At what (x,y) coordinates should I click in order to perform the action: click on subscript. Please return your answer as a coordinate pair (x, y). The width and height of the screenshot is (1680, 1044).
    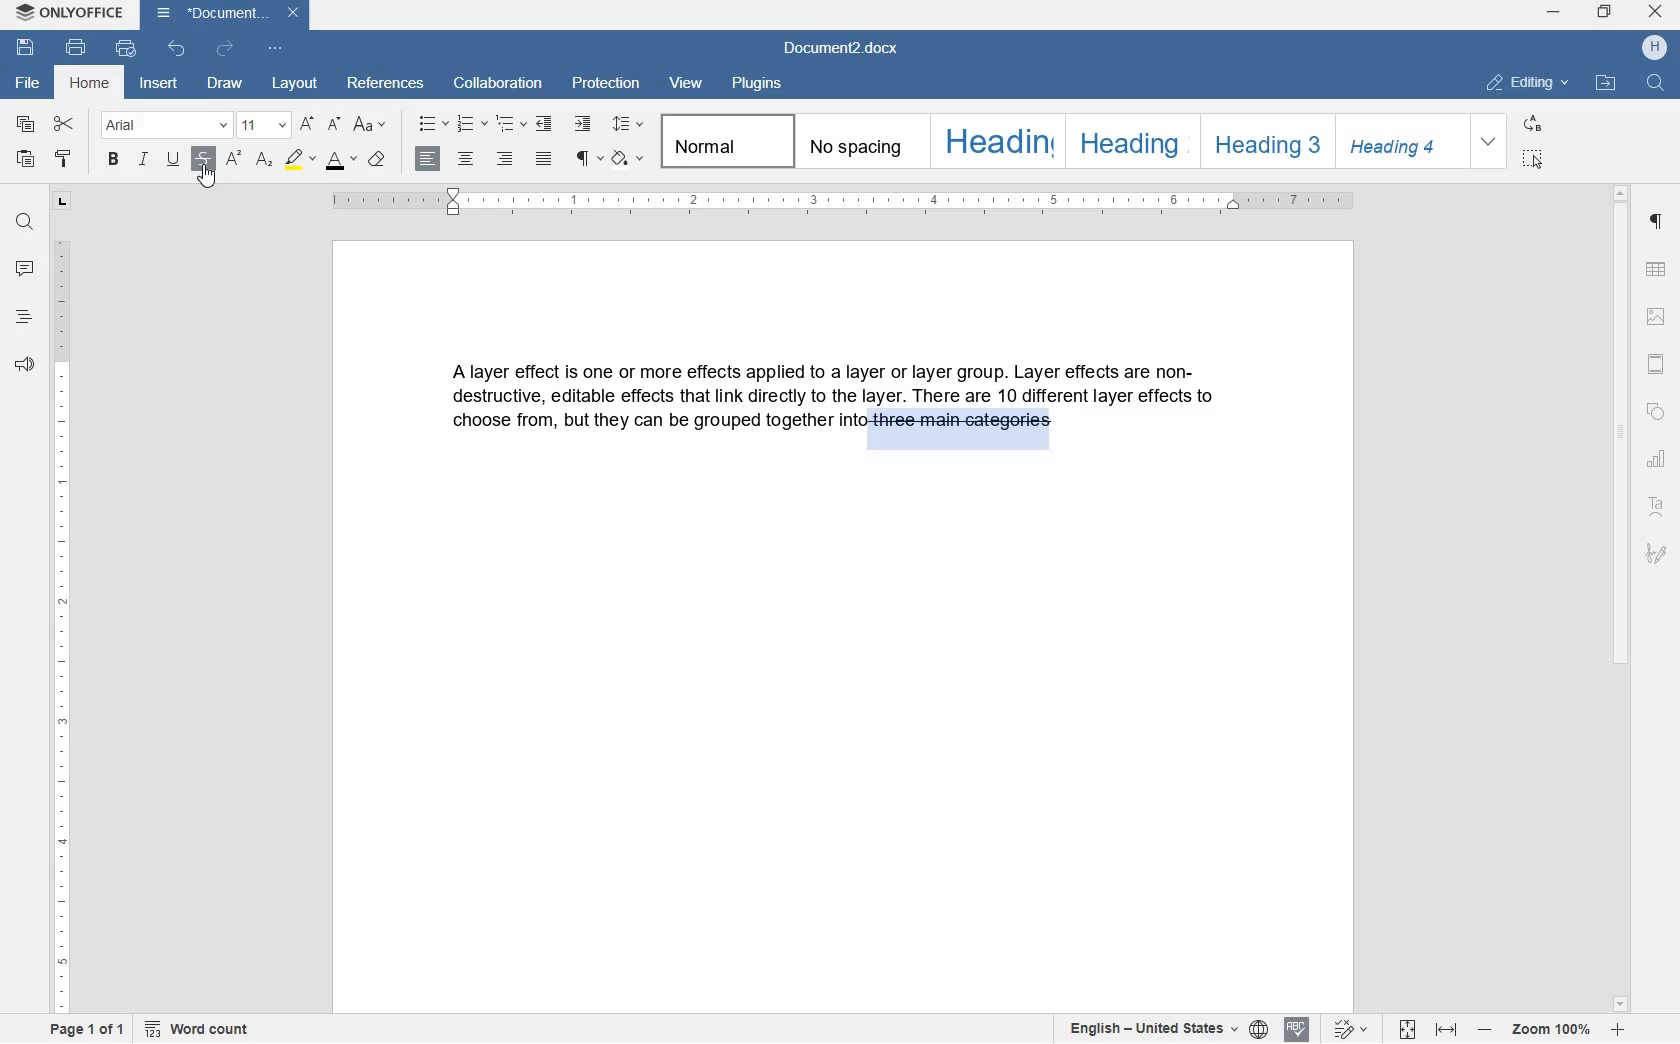
    Looking at the image, I should click on (266, 160).